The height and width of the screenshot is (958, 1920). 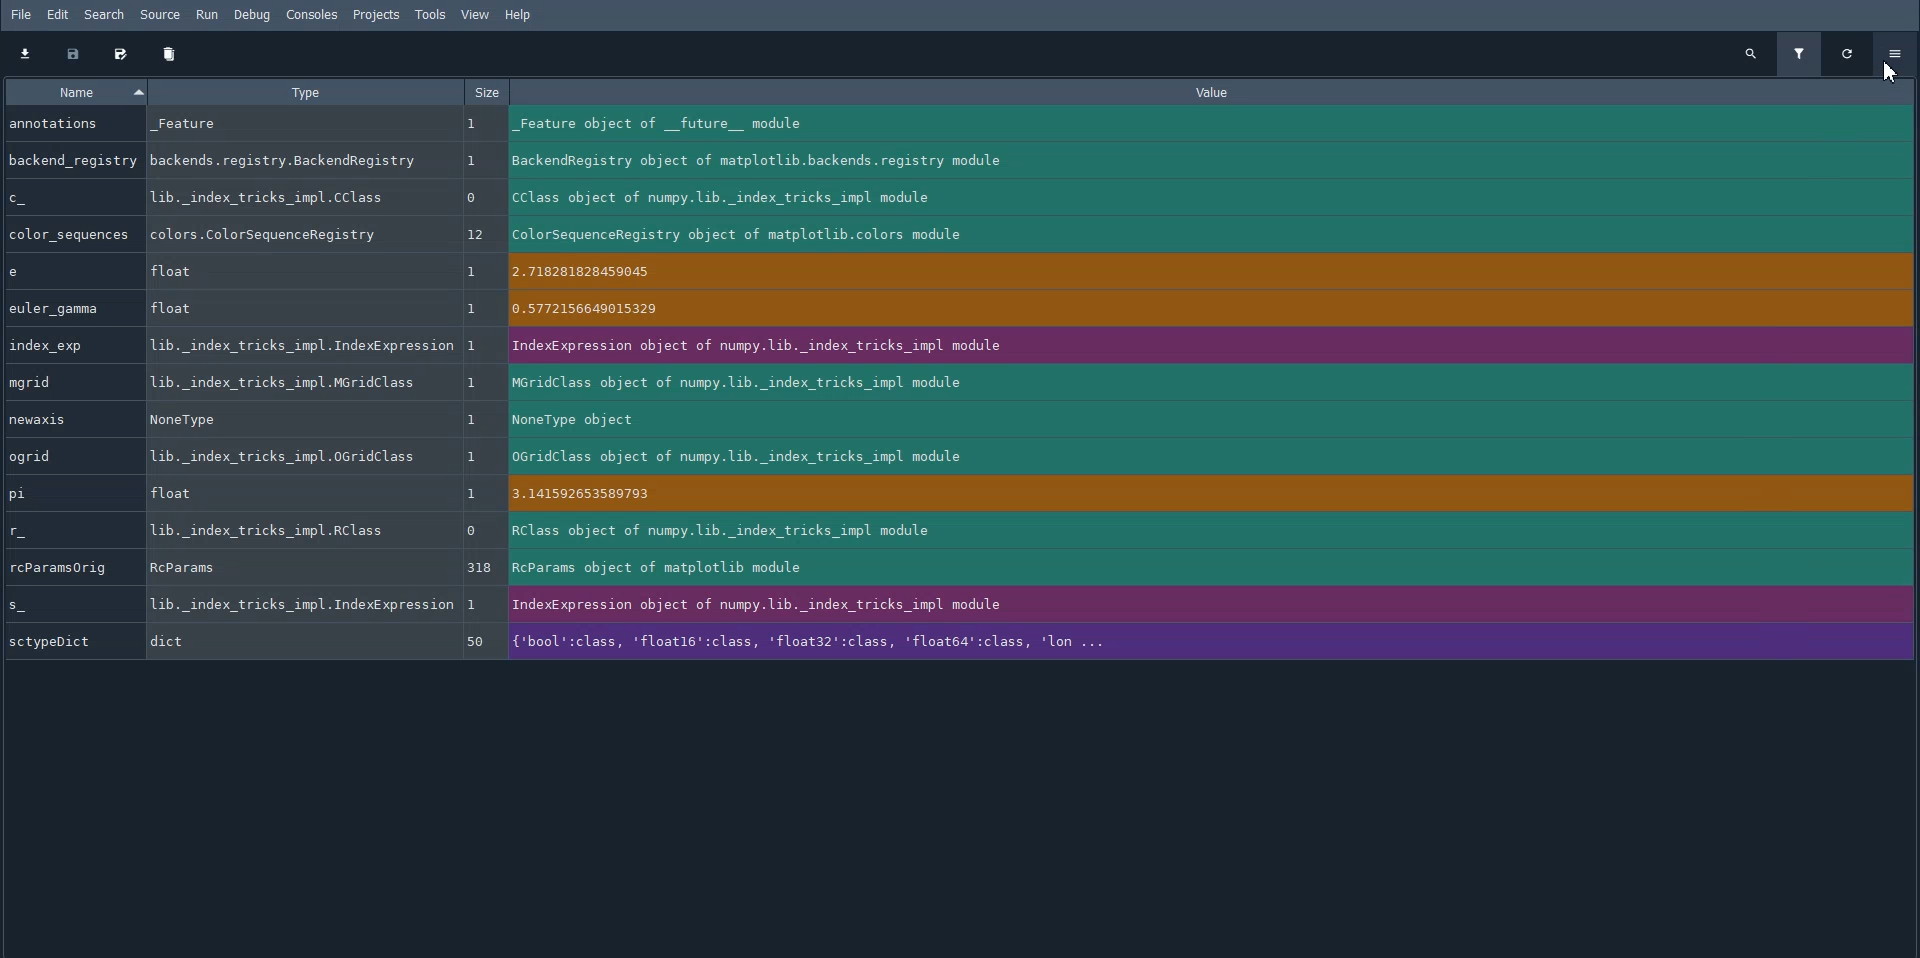 I want to click on Name, so click(x=73, y=92).